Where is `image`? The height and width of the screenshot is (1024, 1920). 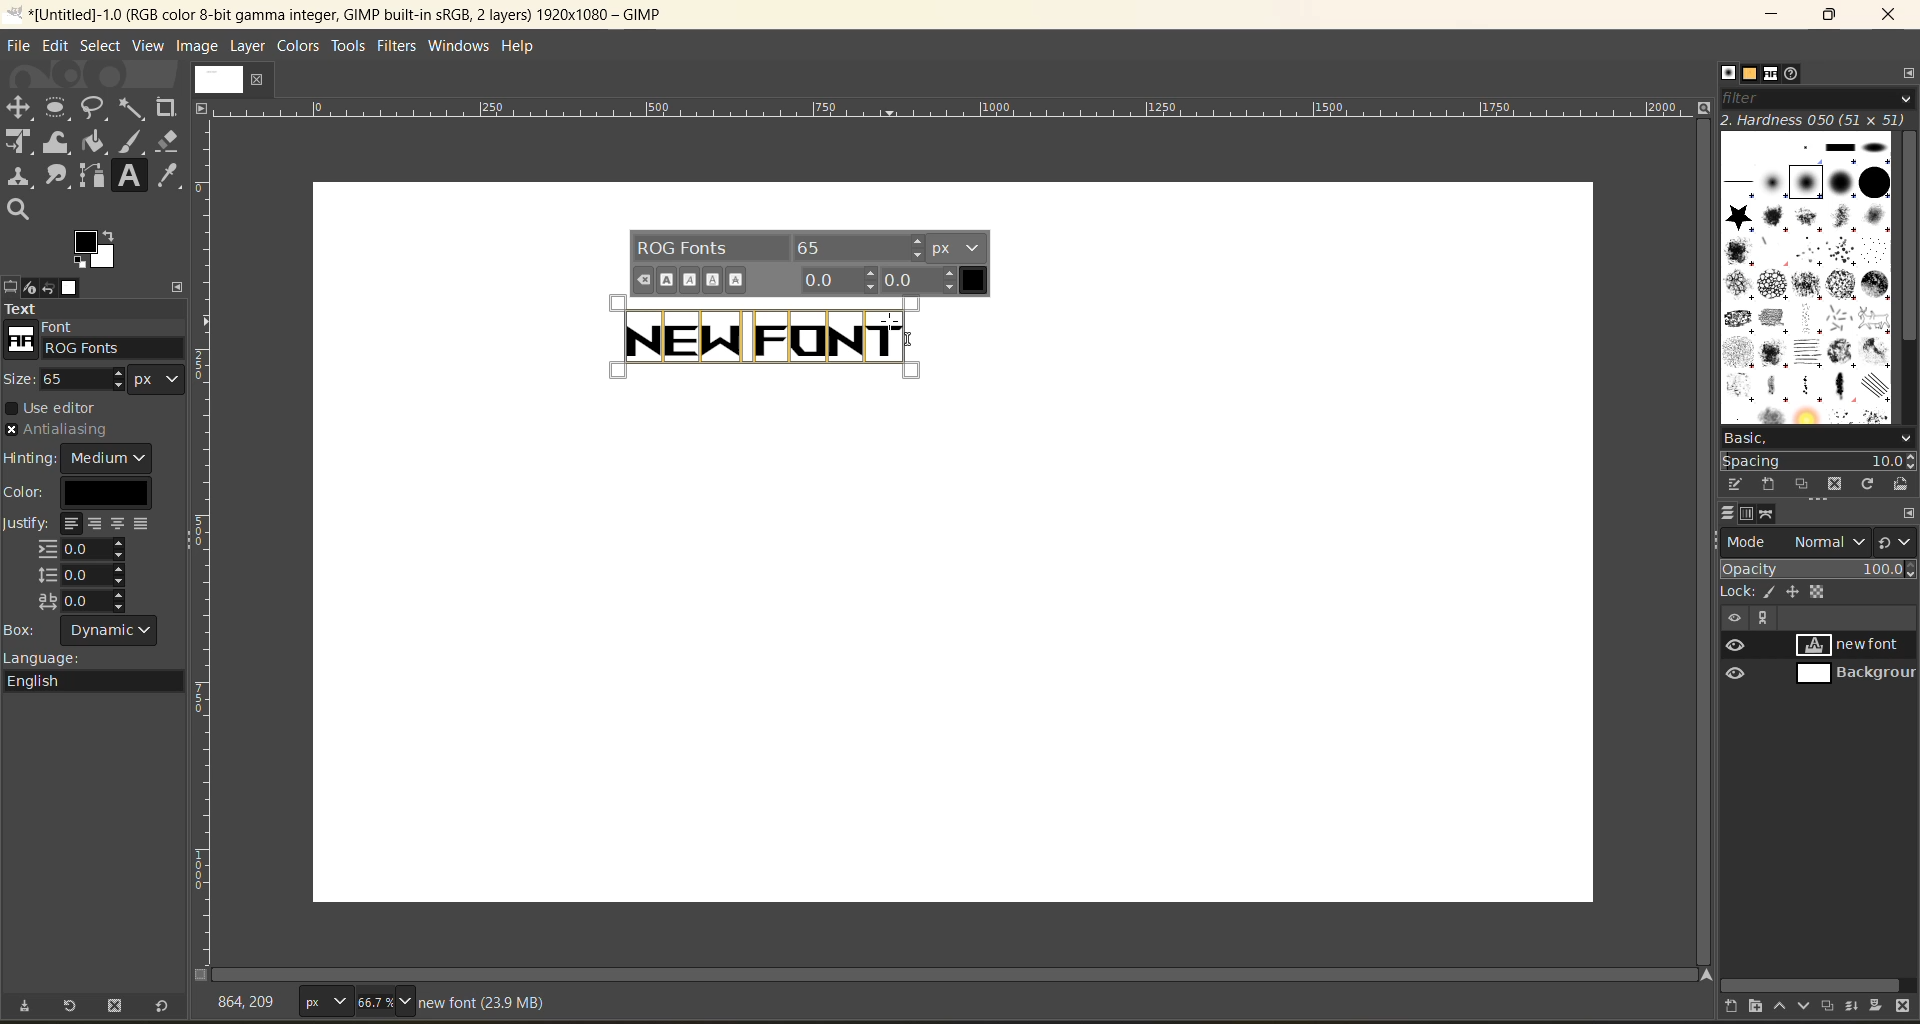 image is located at coordinates (213, 79).